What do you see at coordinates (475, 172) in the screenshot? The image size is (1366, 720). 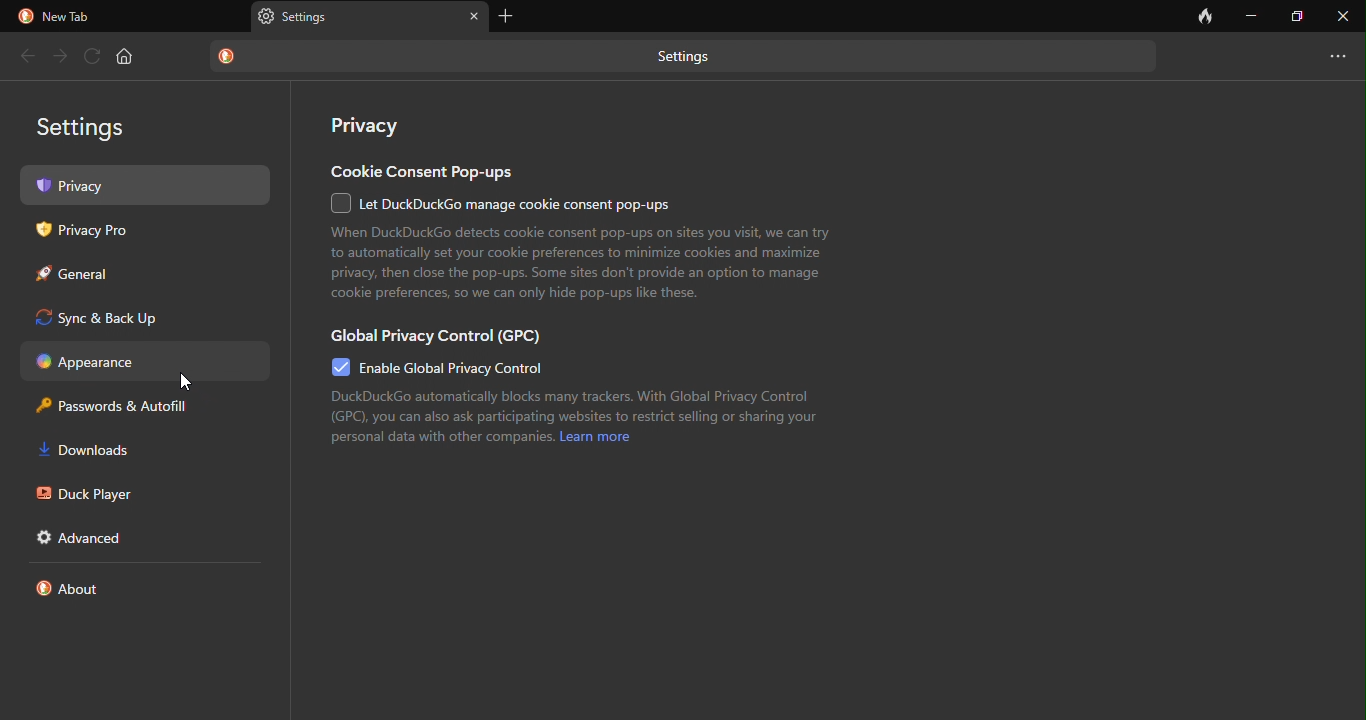 I see `cookie consent pop-ups` at bounding box center [475, 172].